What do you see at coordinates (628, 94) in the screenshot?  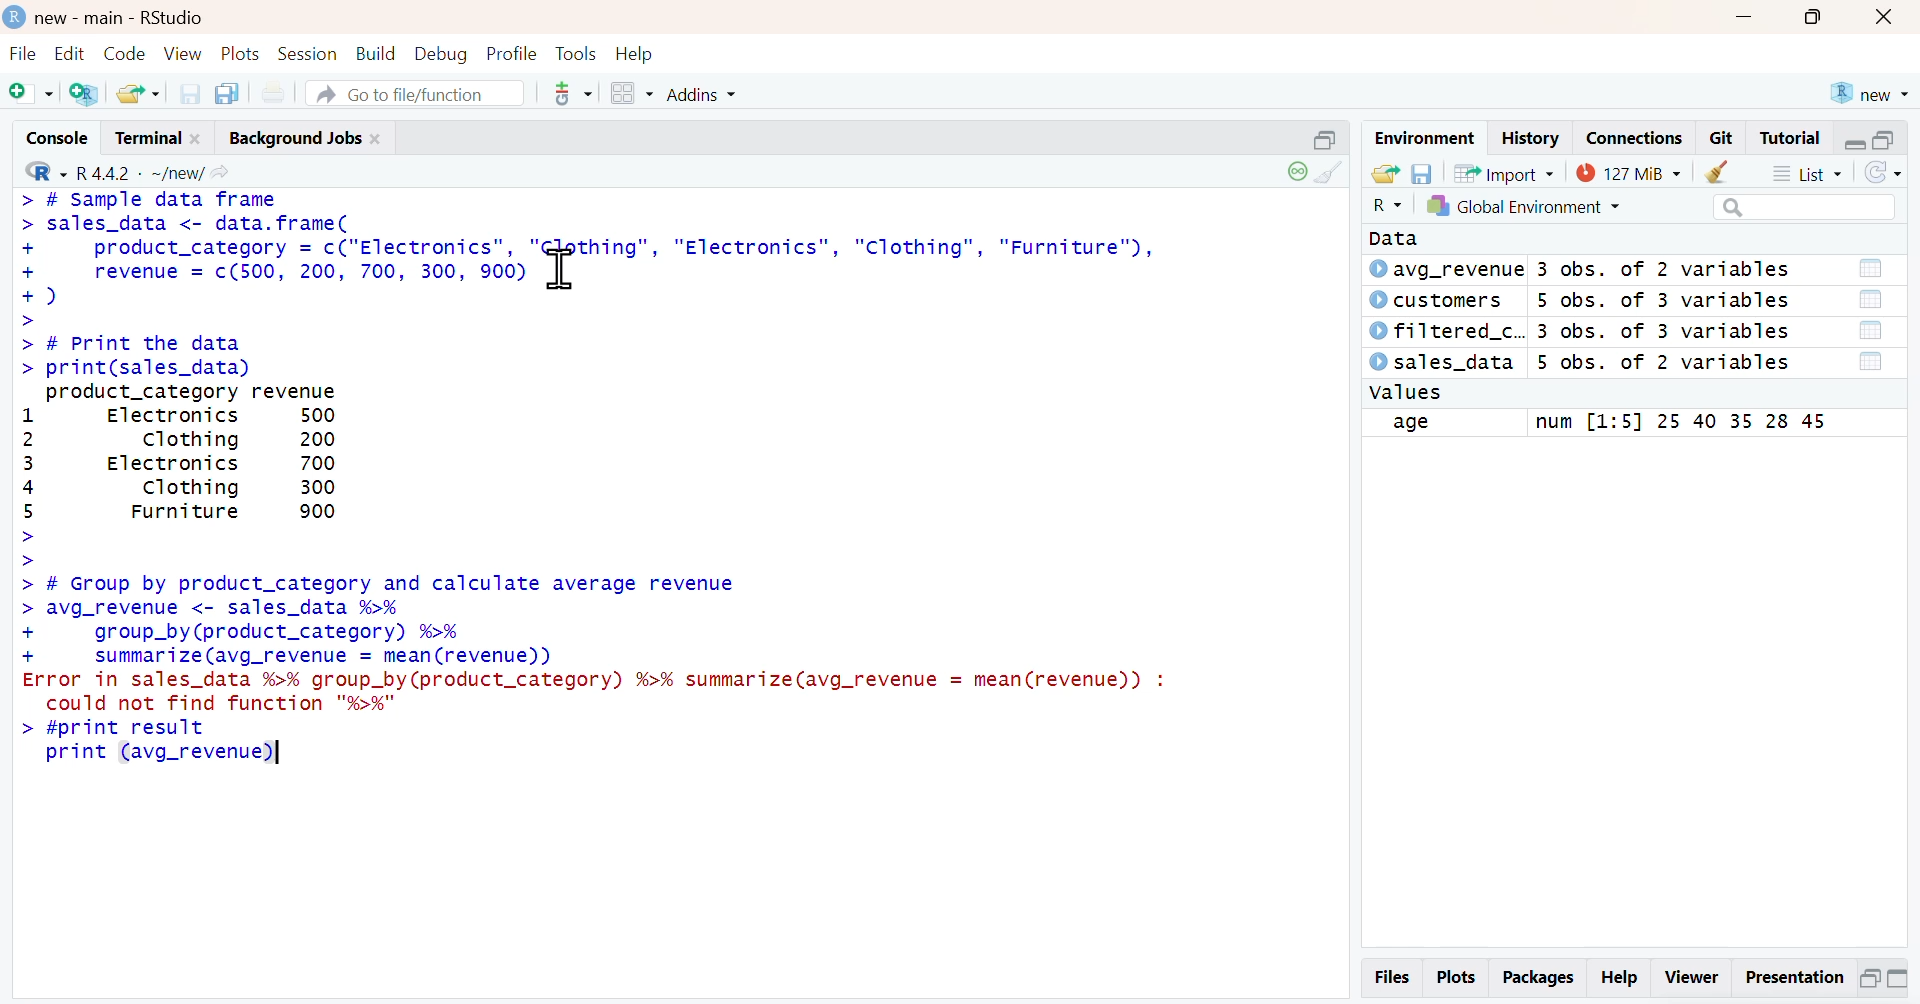 I see `Workspace panes` at bounding box center [628, 94].